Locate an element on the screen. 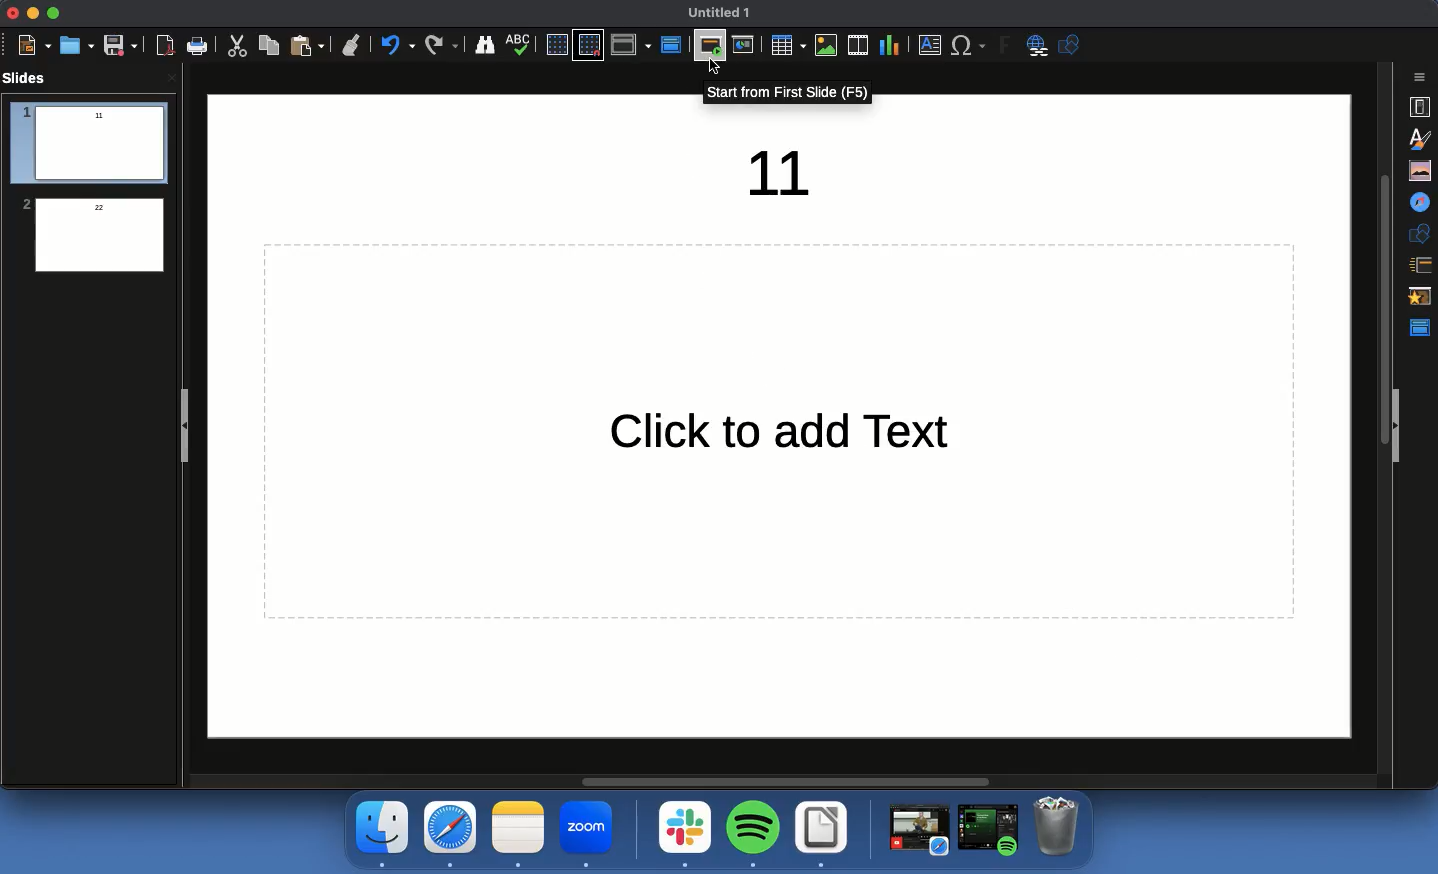 The image size is (1438, 874). slide 1 is located at coordinates (91, 142).